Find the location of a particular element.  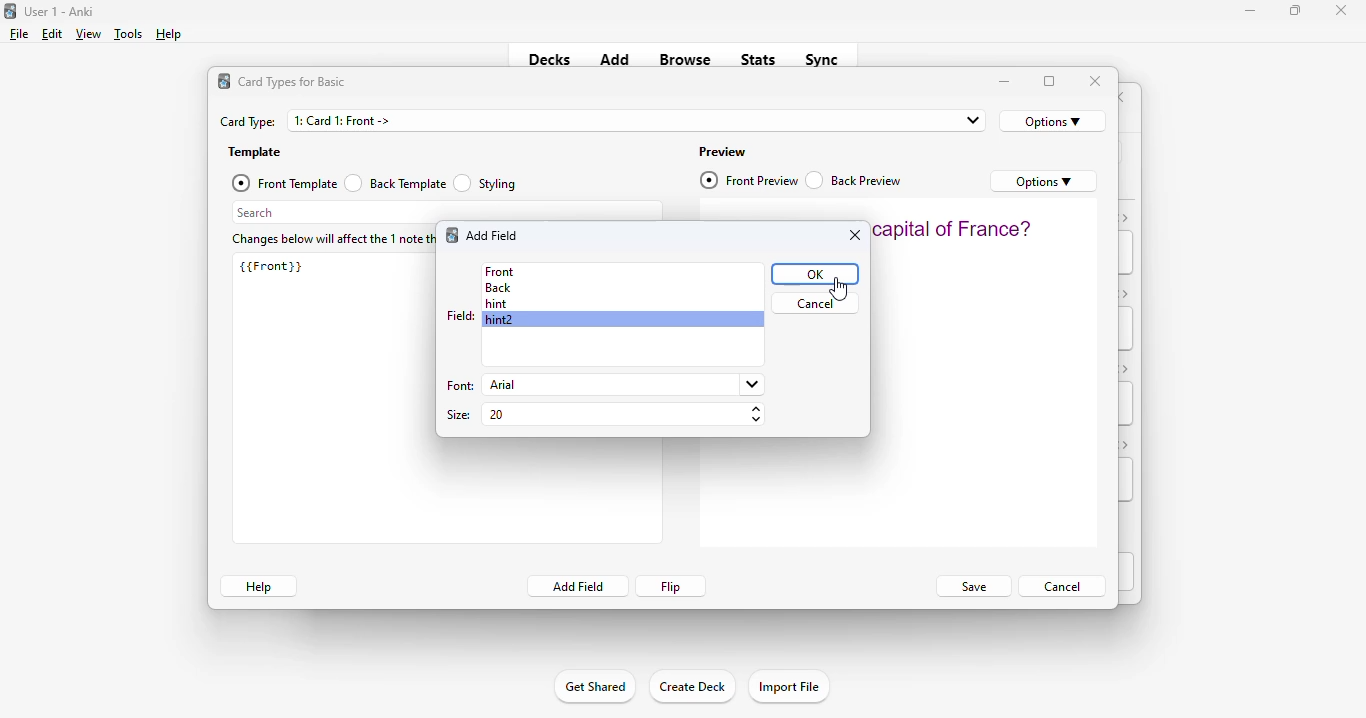

minimize is located at coordinates (1005, 82).